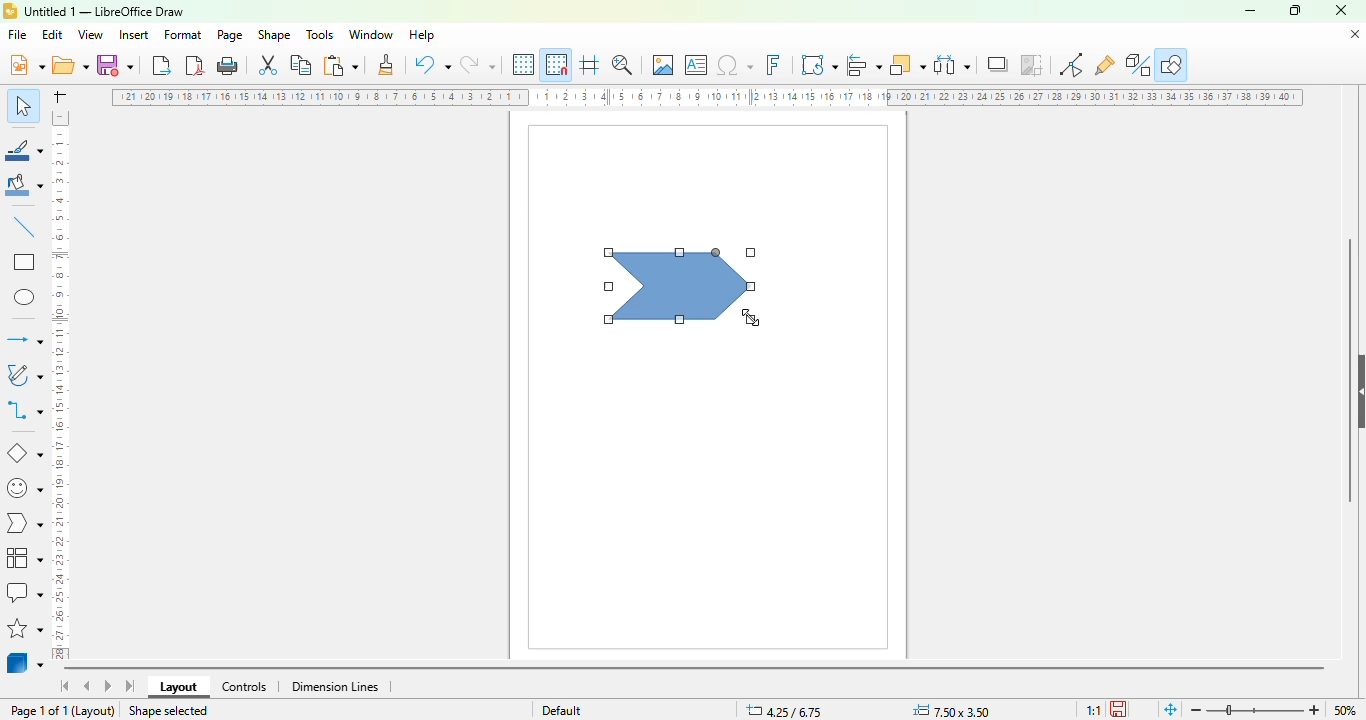 The height and width of the screenshot is (720, 1366). What do you see at coordinates (25, 661) in the screenshot?
I see `3D objects` at bounding box center [25, 661].